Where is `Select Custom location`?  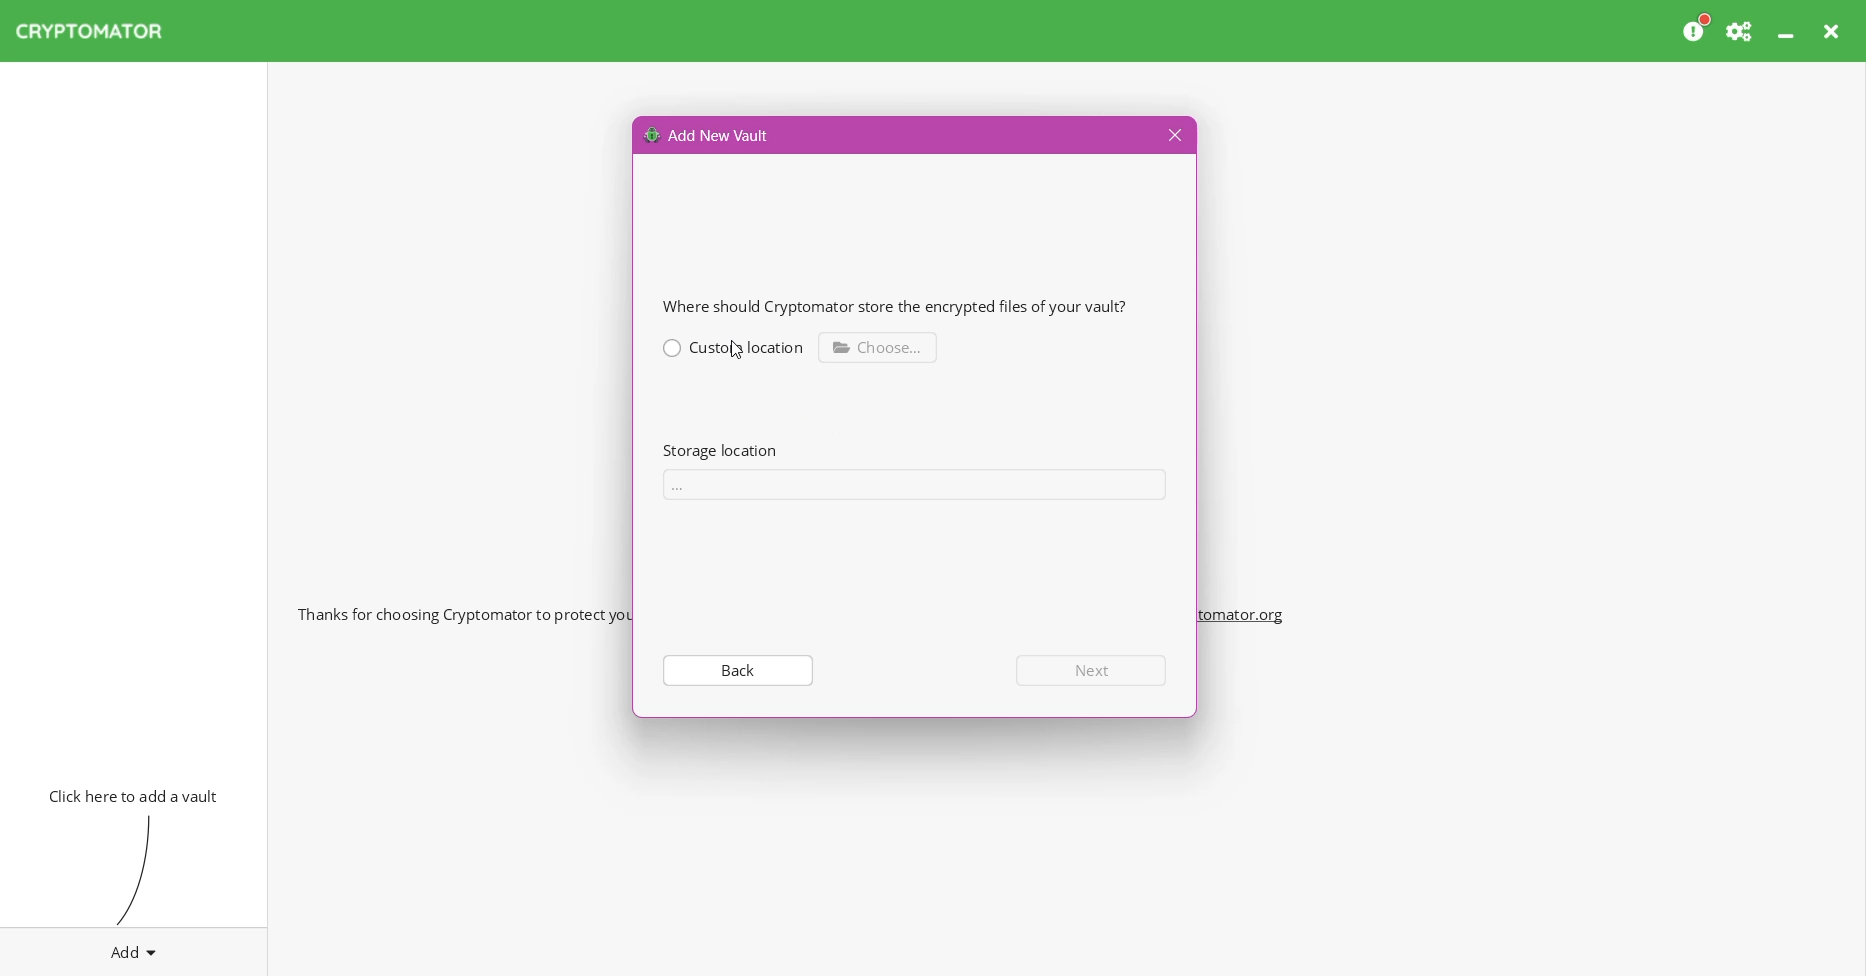
Select Custom location is located at coordinates (734, 346).